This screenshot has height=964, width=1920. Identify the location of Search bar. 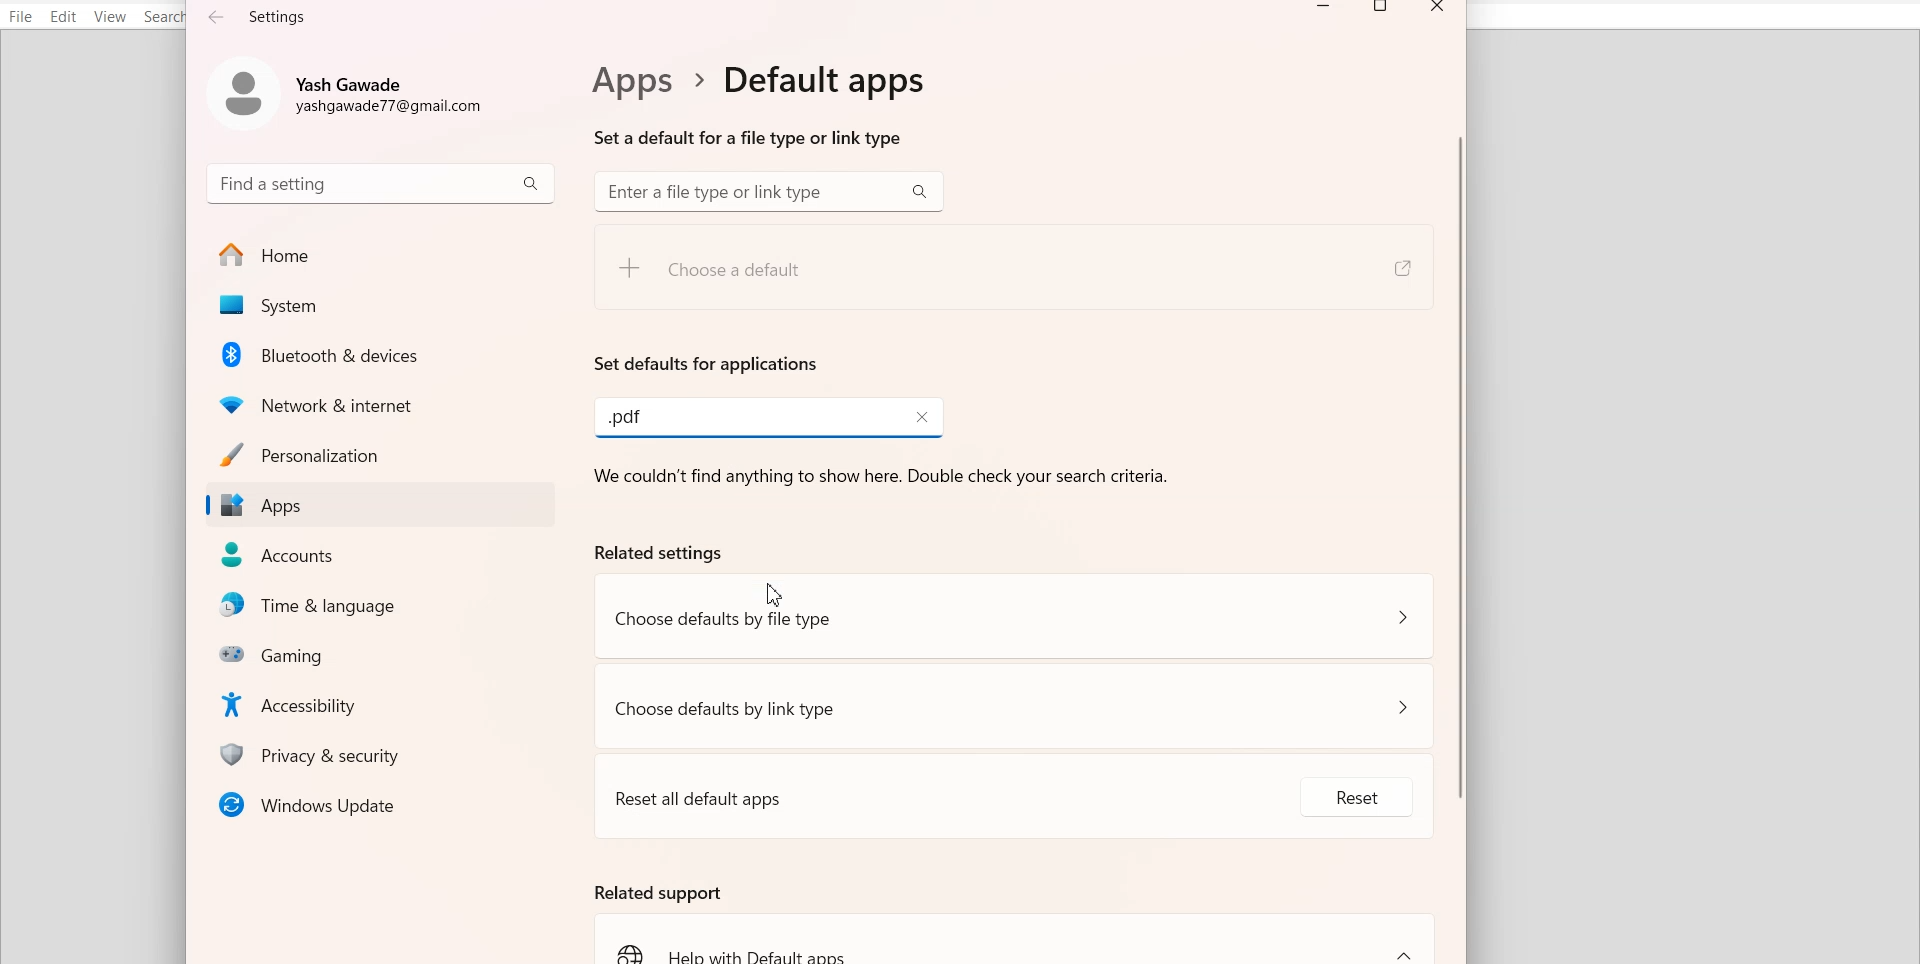
(381, 182).